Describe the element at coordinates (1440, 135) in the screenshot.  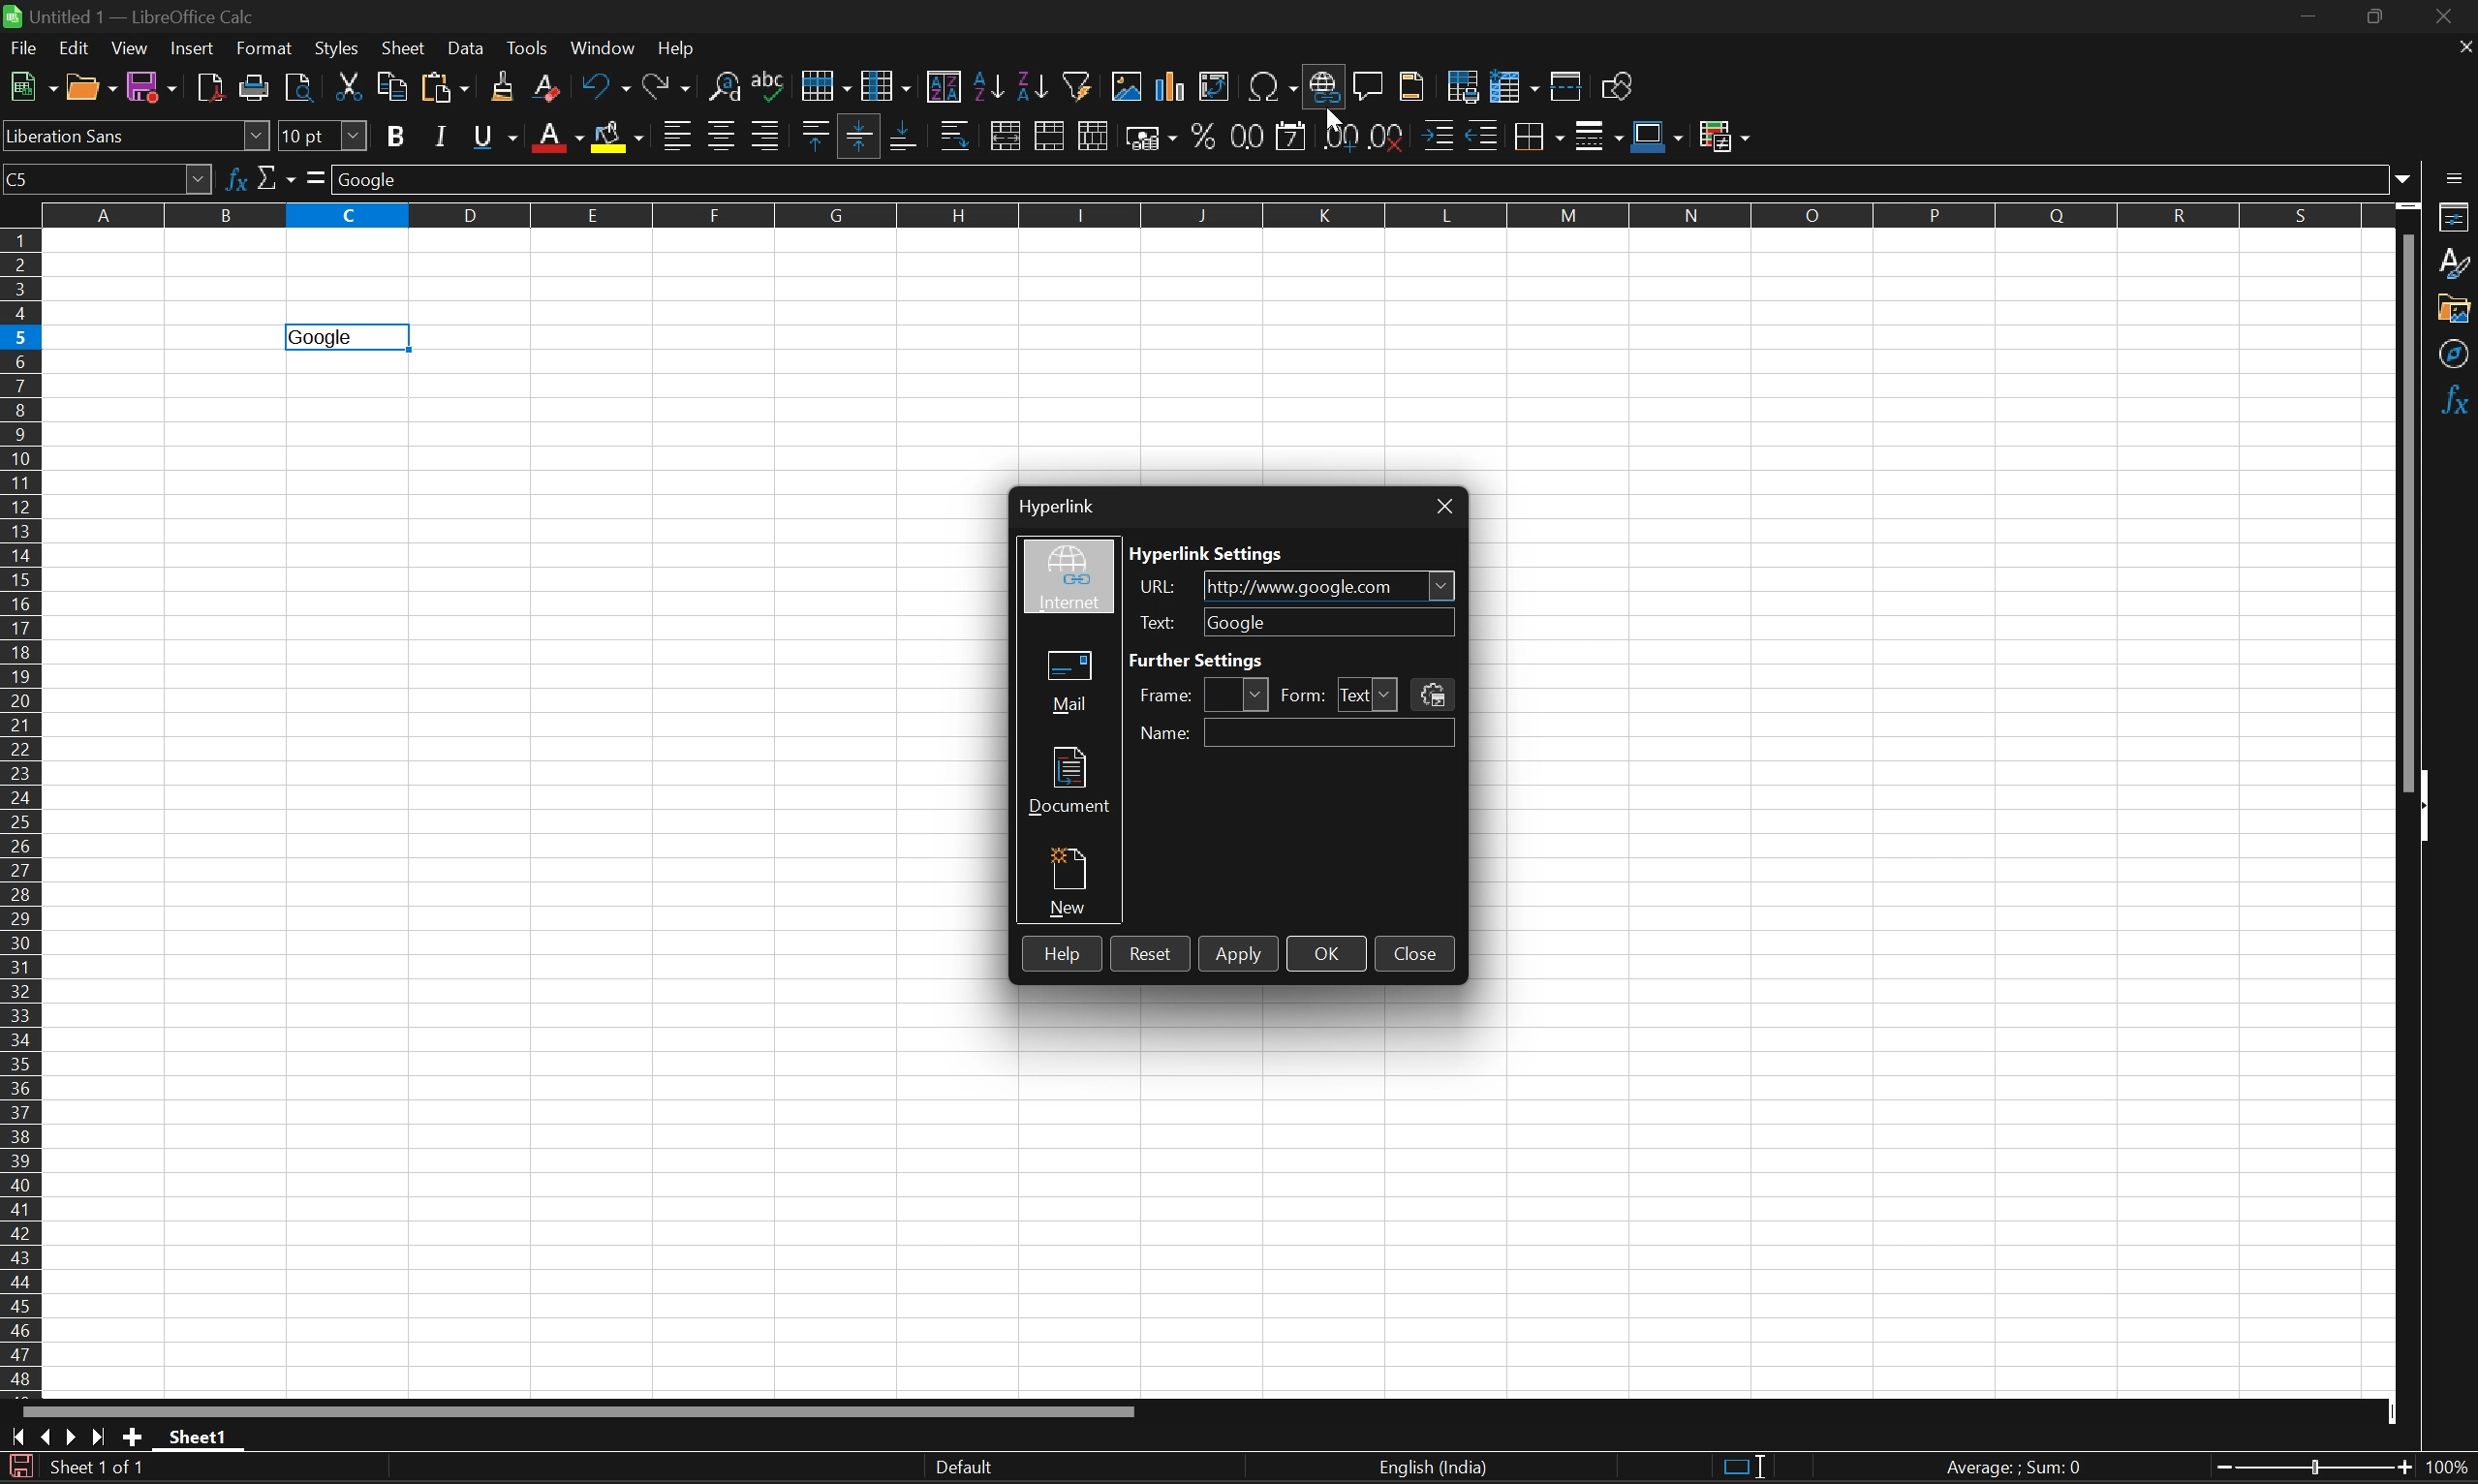
I see `Increase indent` at that location.